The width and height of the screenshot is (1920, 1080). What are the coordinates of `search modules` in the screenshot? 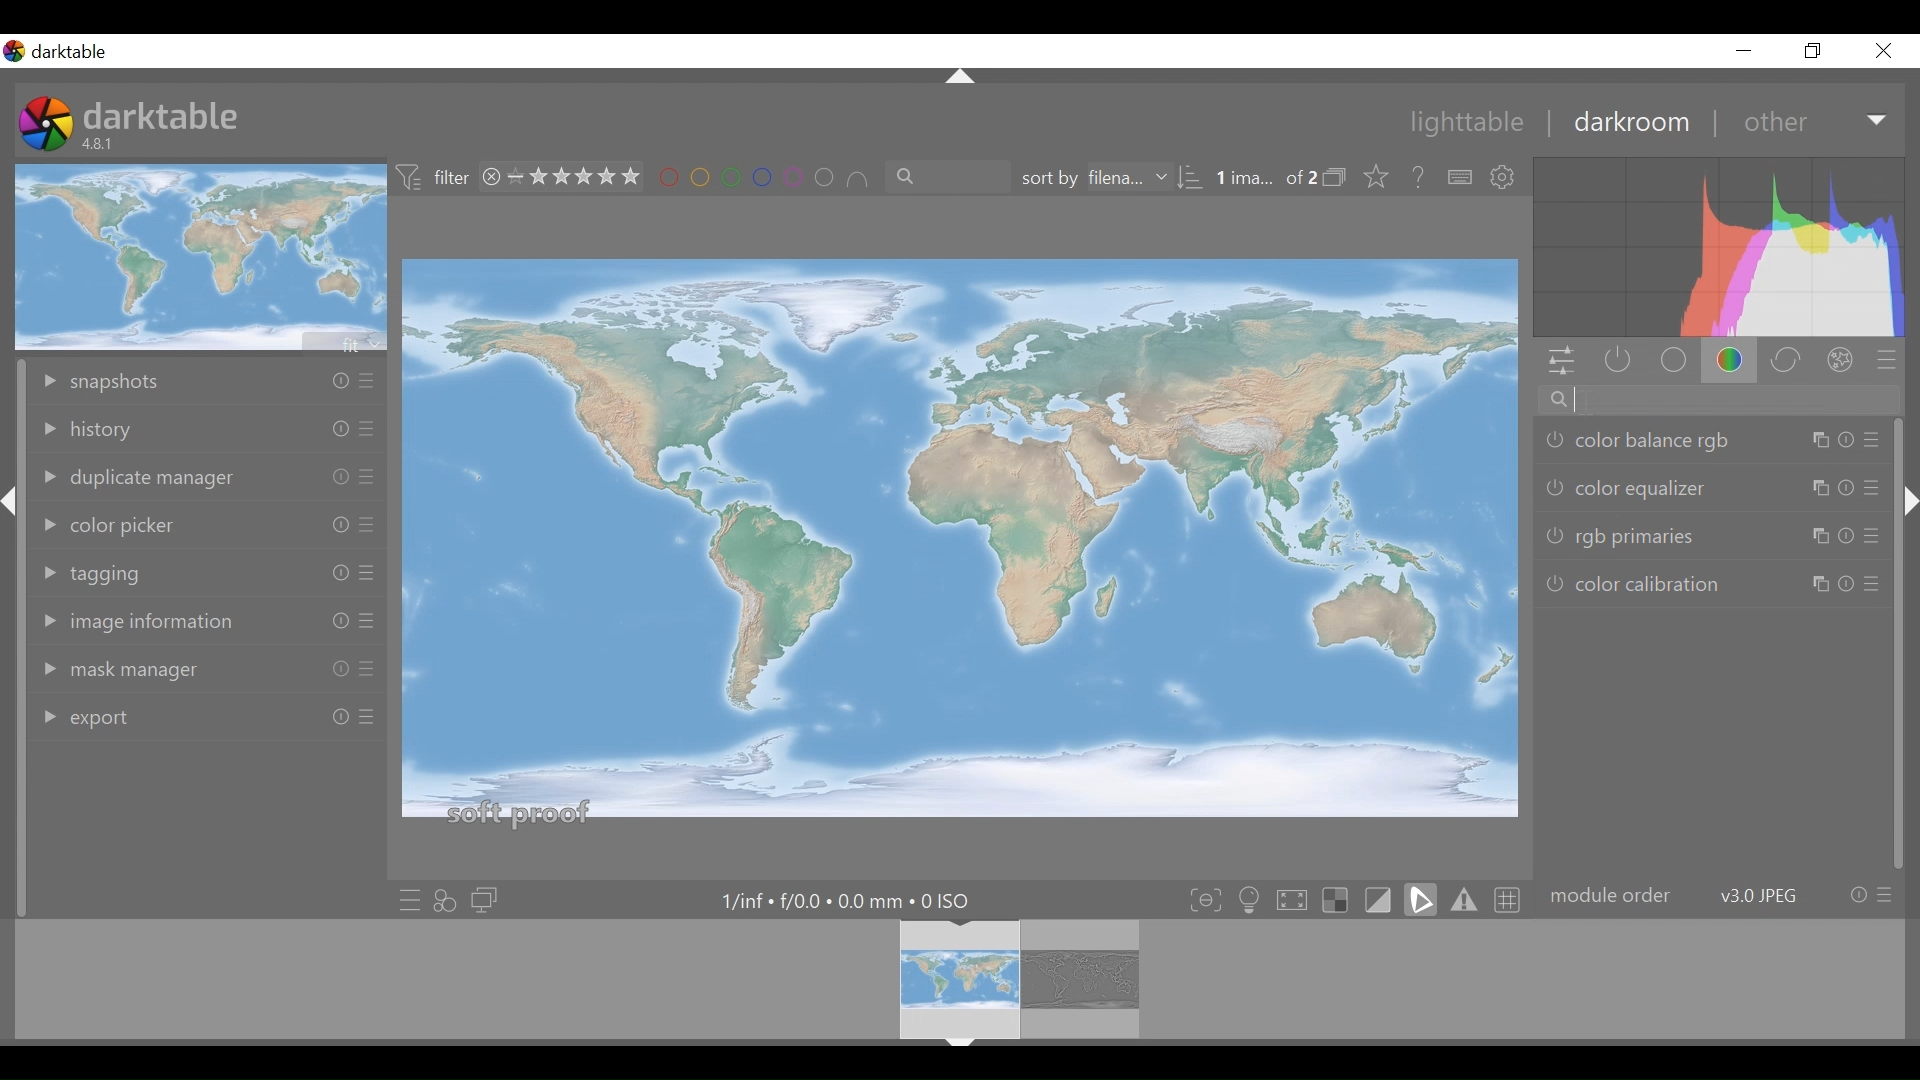 It's located at (1715, 399).